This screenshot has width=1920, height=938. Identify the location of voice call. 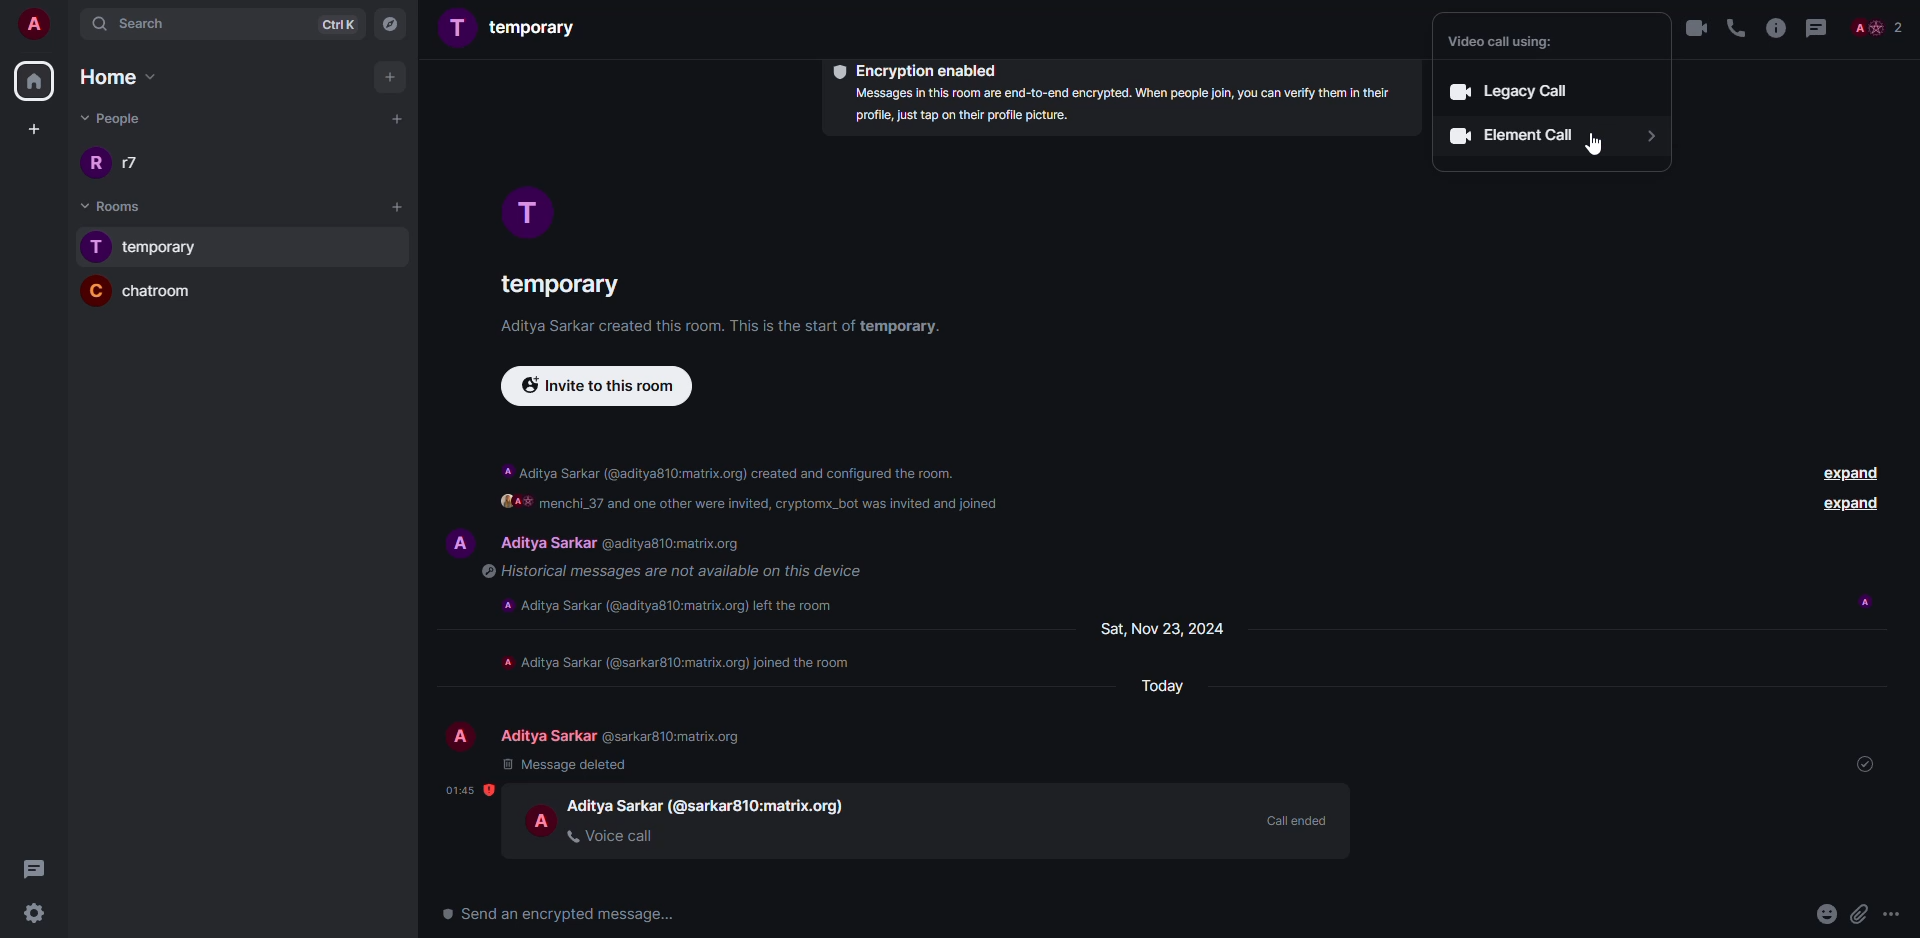
(1735, 28).